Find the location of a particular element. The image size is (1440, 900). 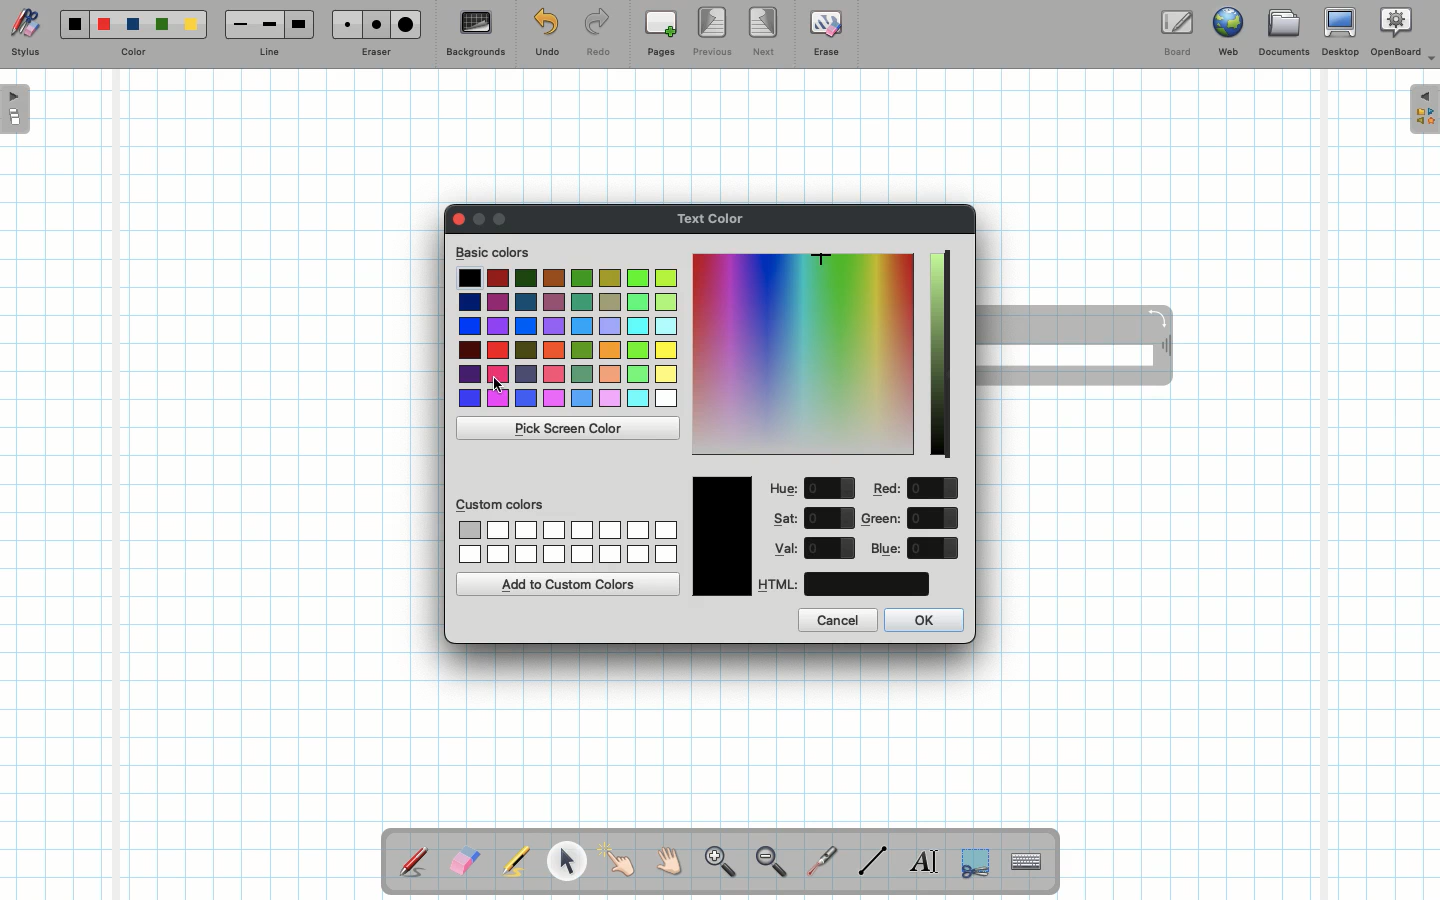

Medium eraser is located at coordinates (373, 24).